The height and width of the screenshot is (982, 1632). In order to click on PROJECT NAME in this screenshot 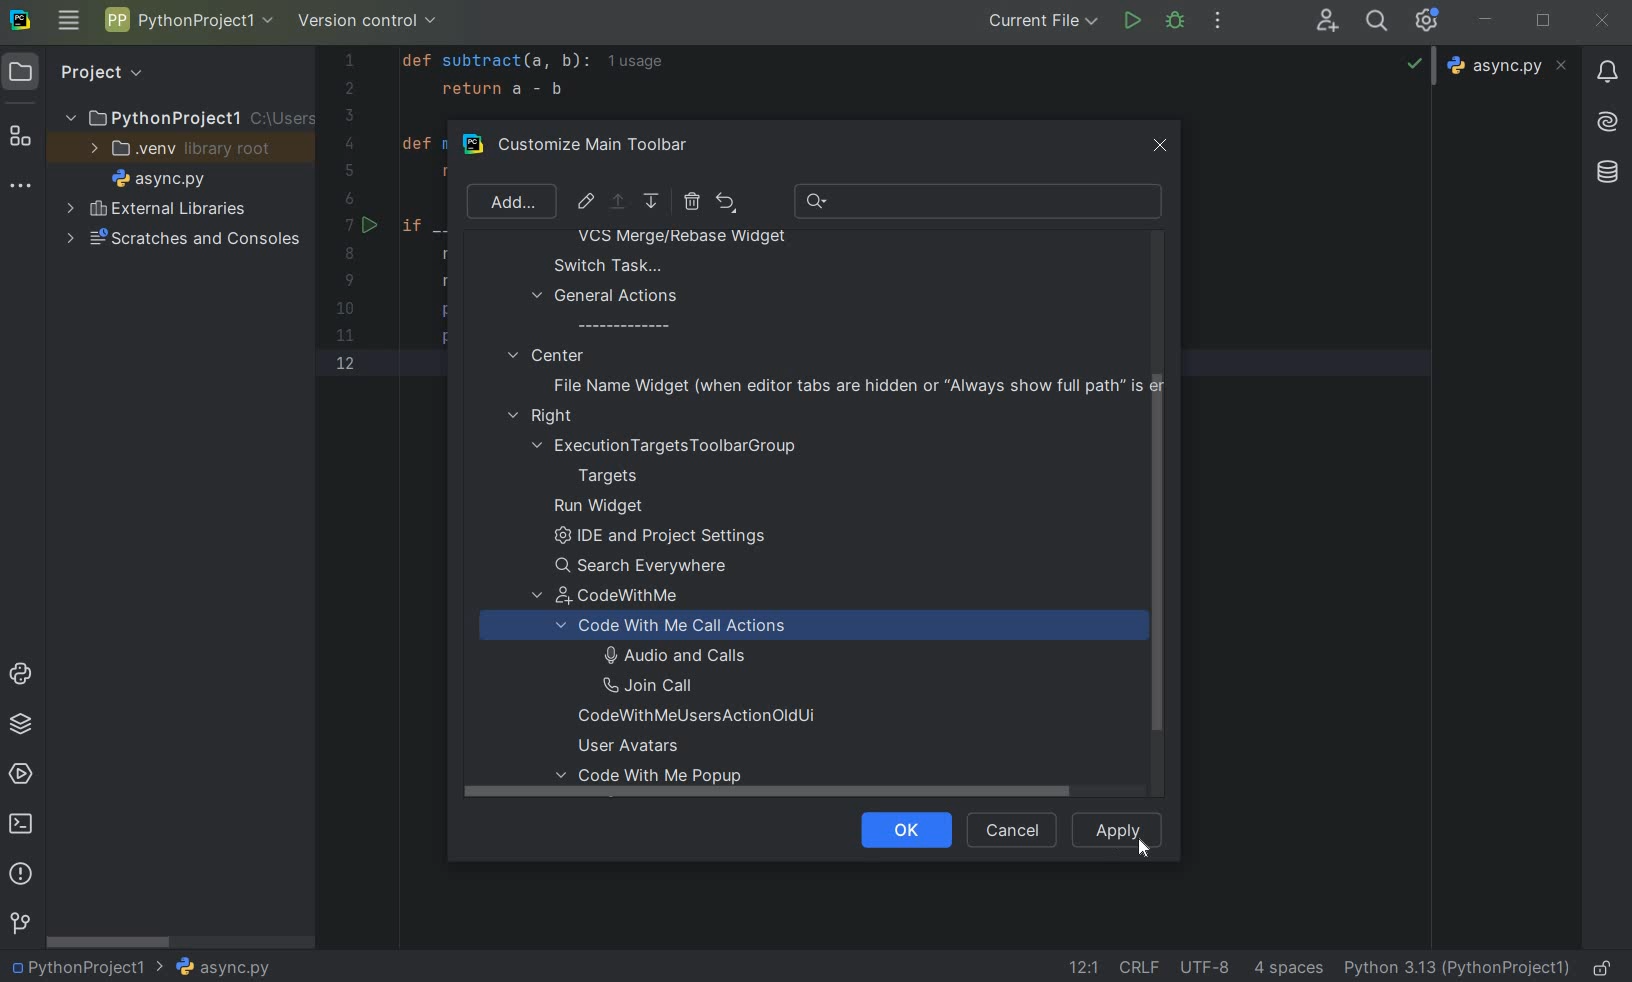, I will do `click(187, 116)`.